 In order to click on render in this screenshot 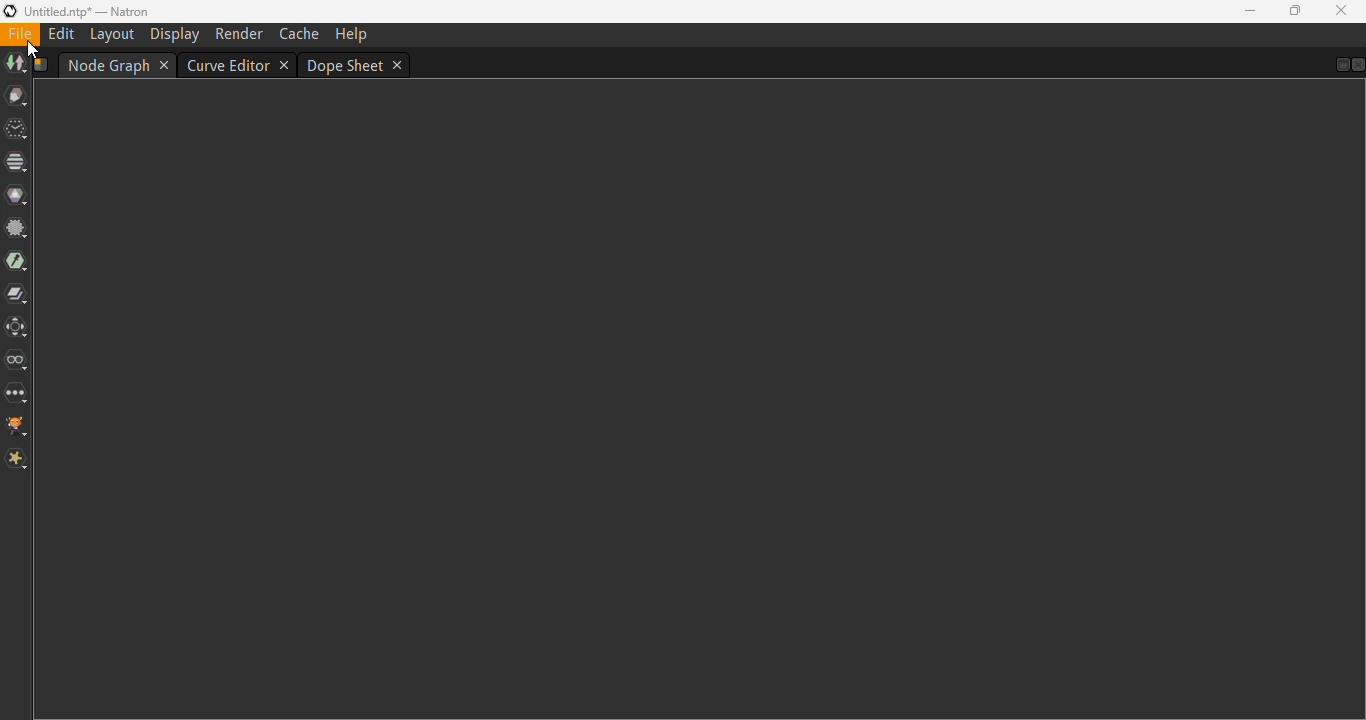, I will do `click(239, 34)`.